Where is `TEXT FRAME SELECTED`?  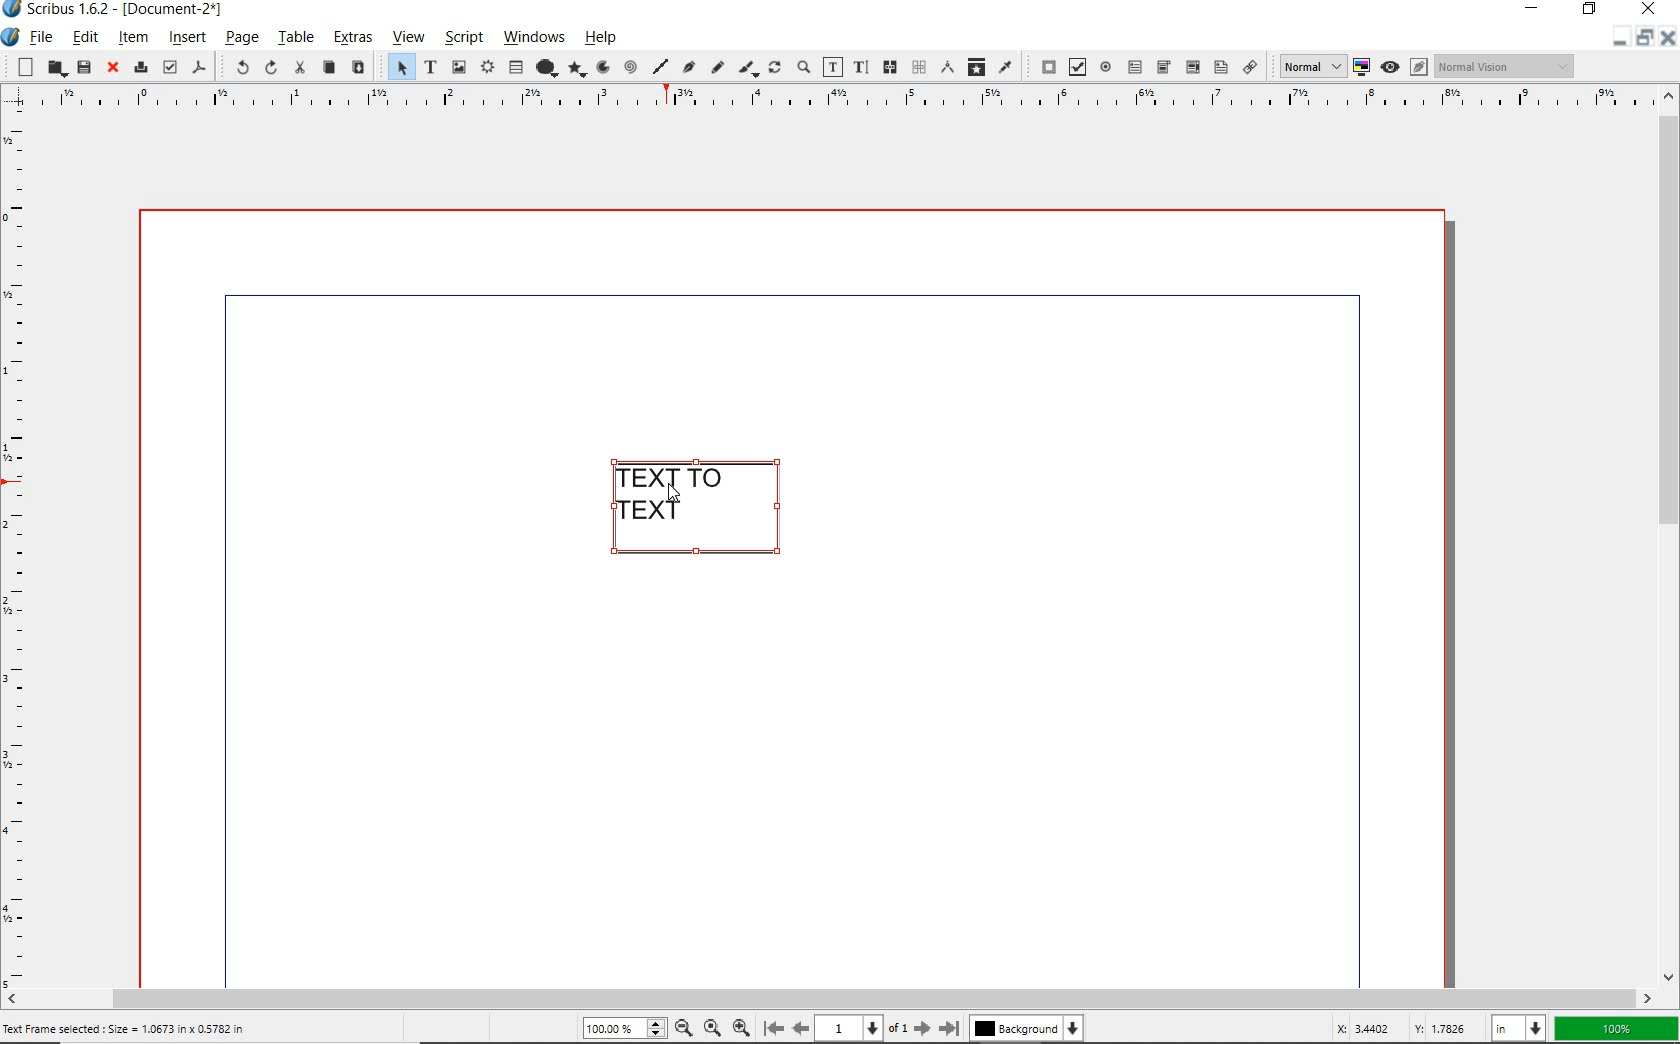 TEXT FRAME SELECTED is located at coordinates (698, 510).